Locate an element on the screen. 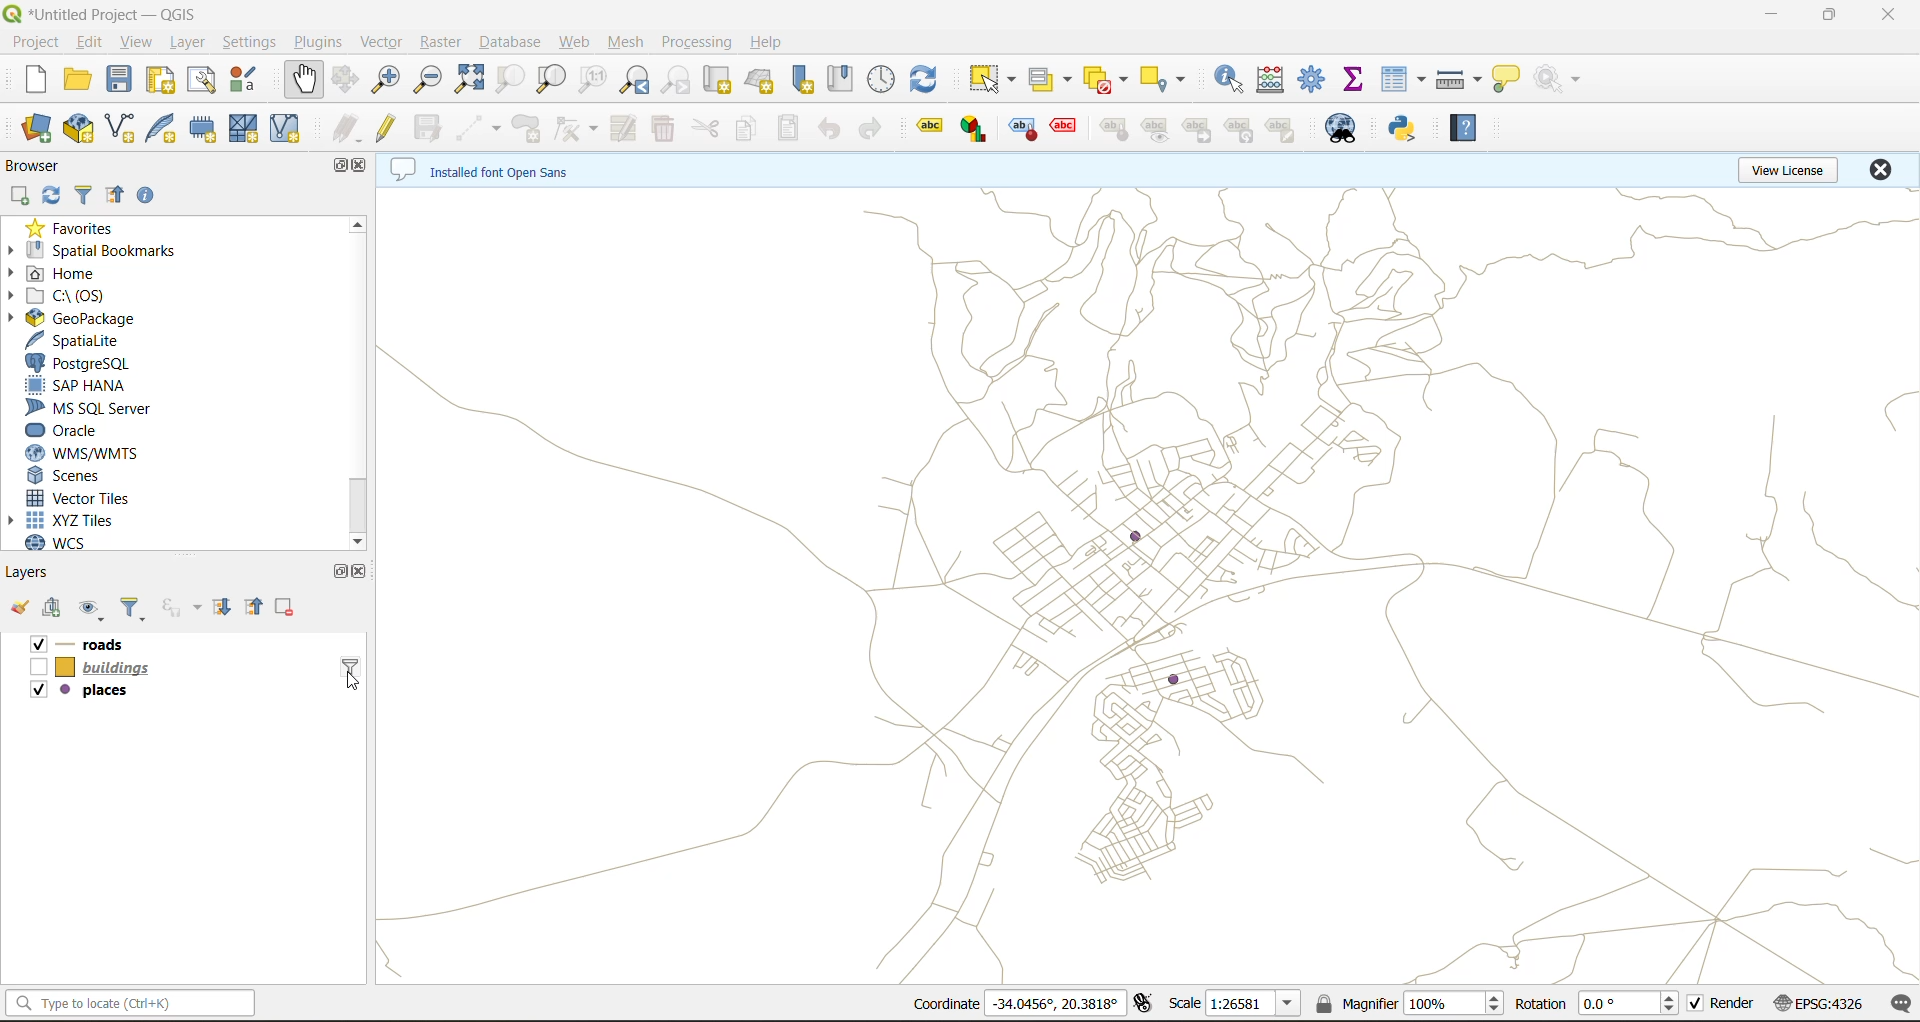 The width and height of the screenshot is (1920, 1022). c\:os is located at coordinates (69, 296).